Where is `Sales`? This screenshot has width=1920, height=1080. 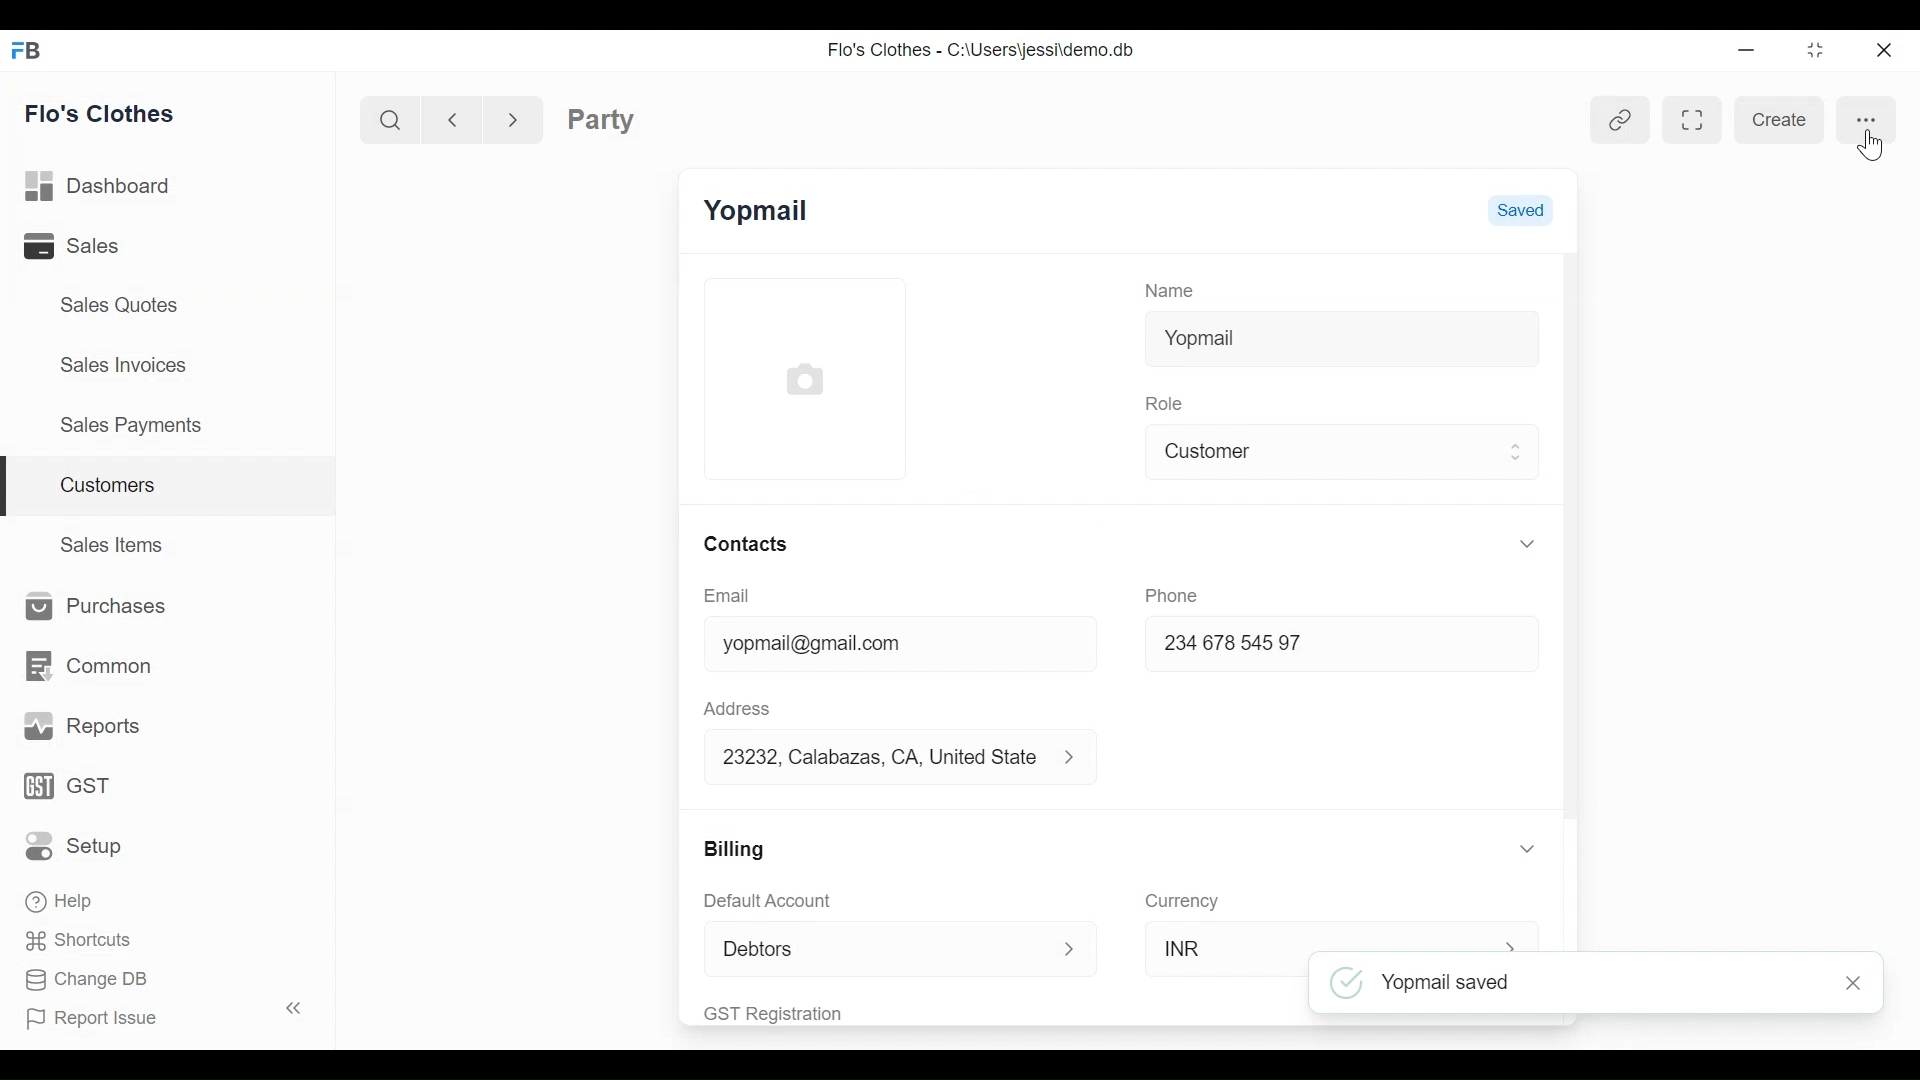 Sales is located at coordinates (99, 245).